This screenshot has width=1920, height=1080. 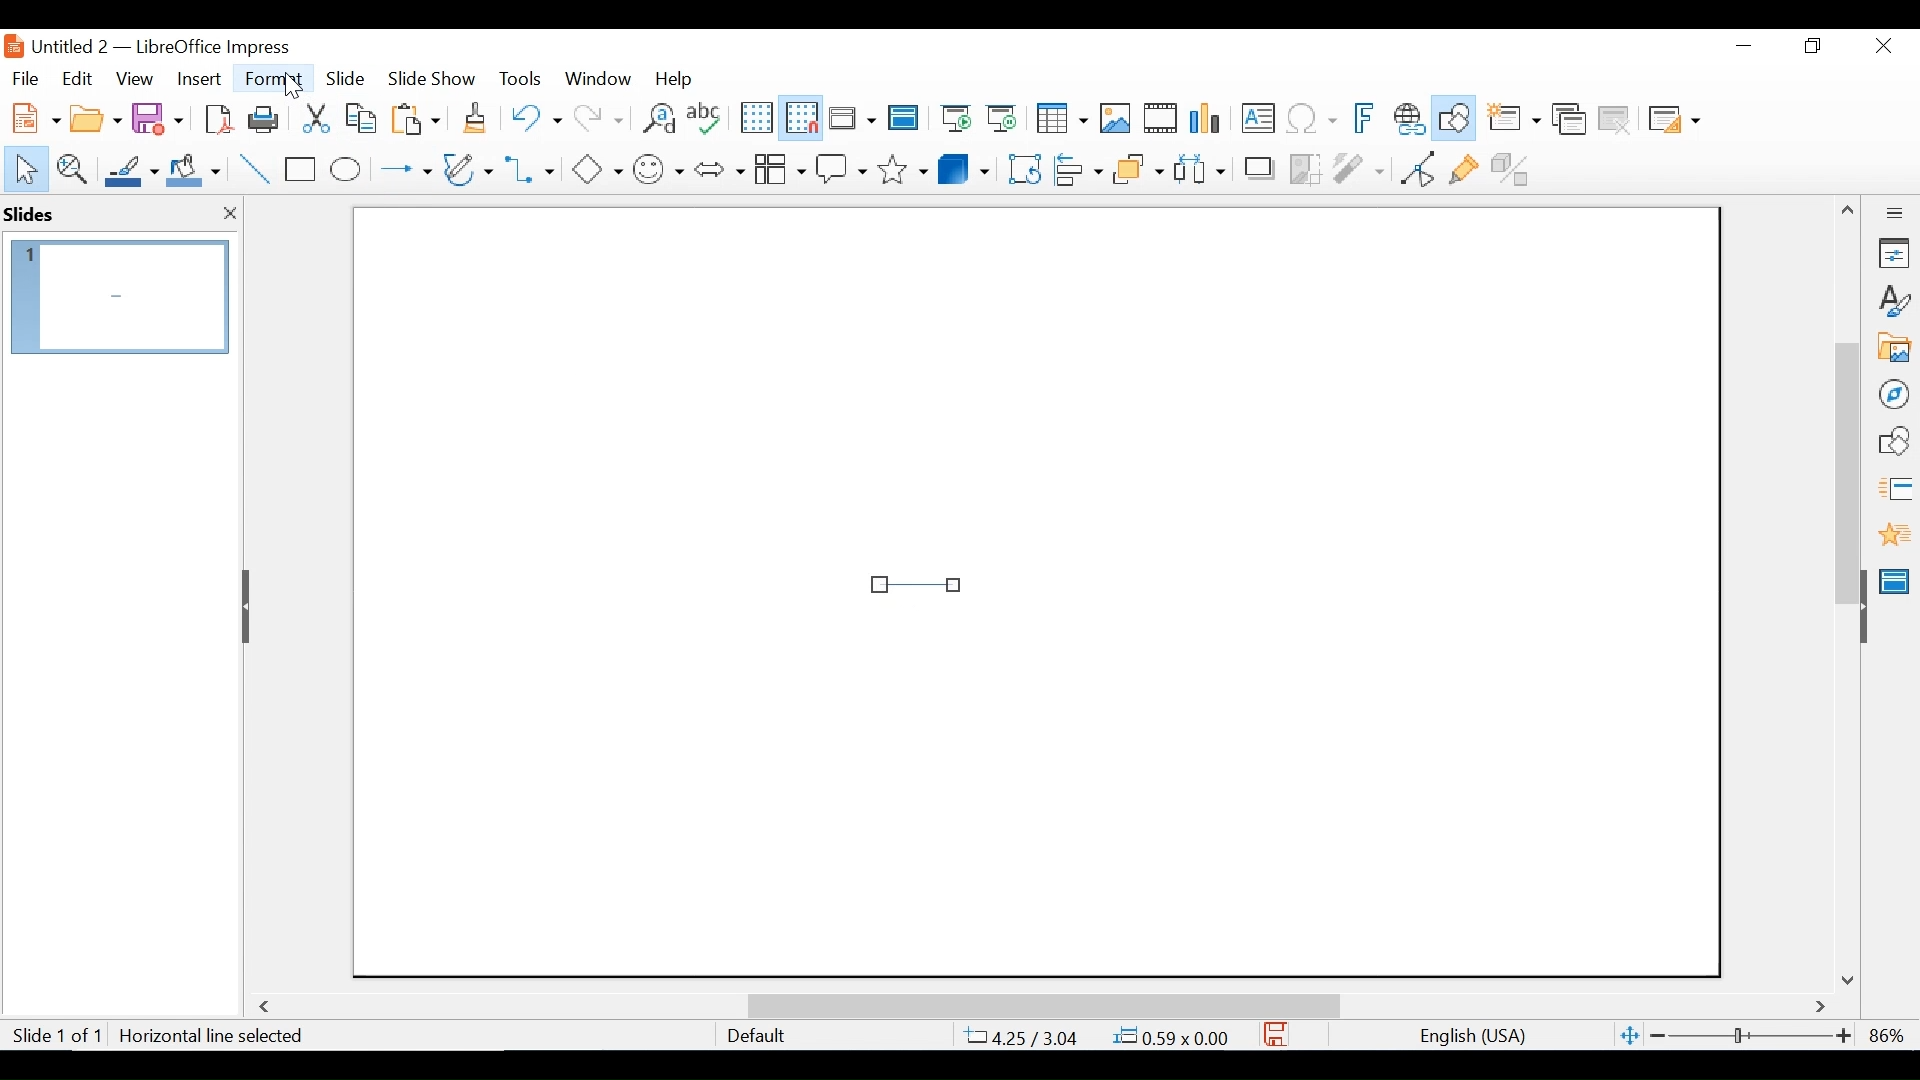 What do you see at coordinates (249, 606) in the screenshot?
I see `Hide` at bounding box center [249, 606].